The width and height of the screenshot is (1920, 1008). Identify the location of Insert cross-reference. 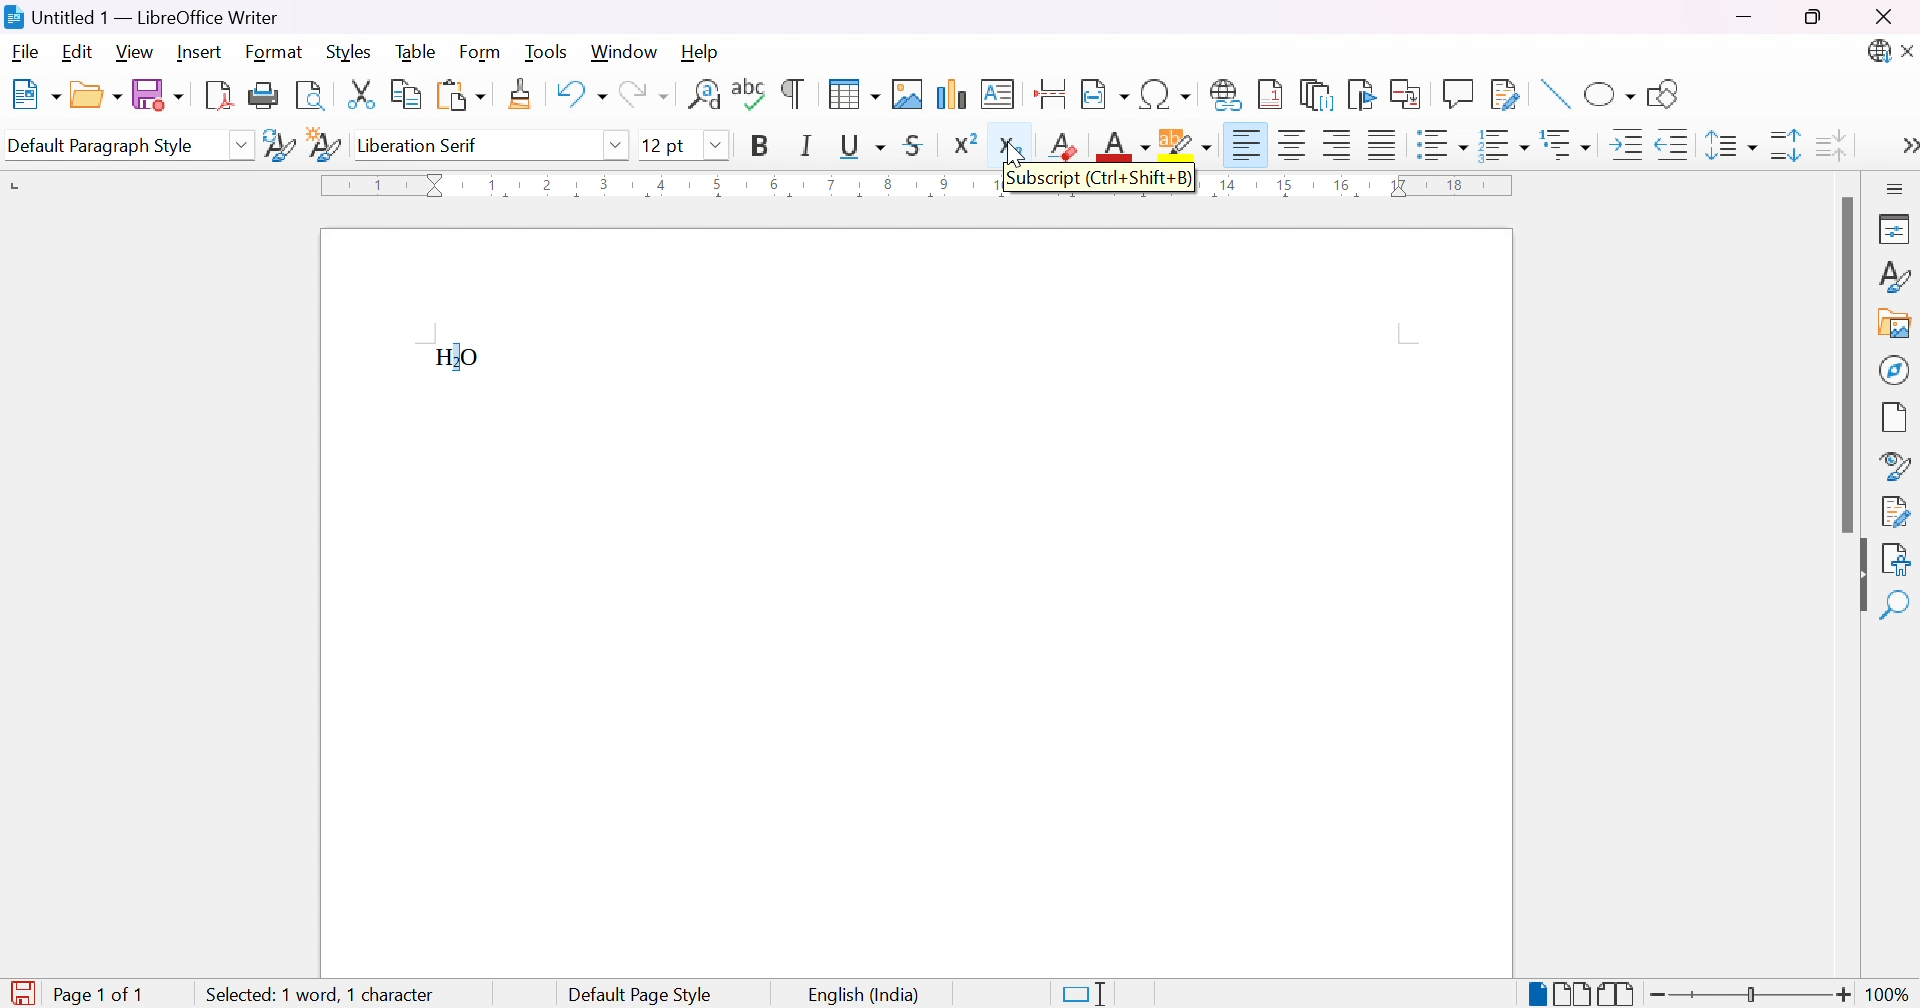
(1409, 92).